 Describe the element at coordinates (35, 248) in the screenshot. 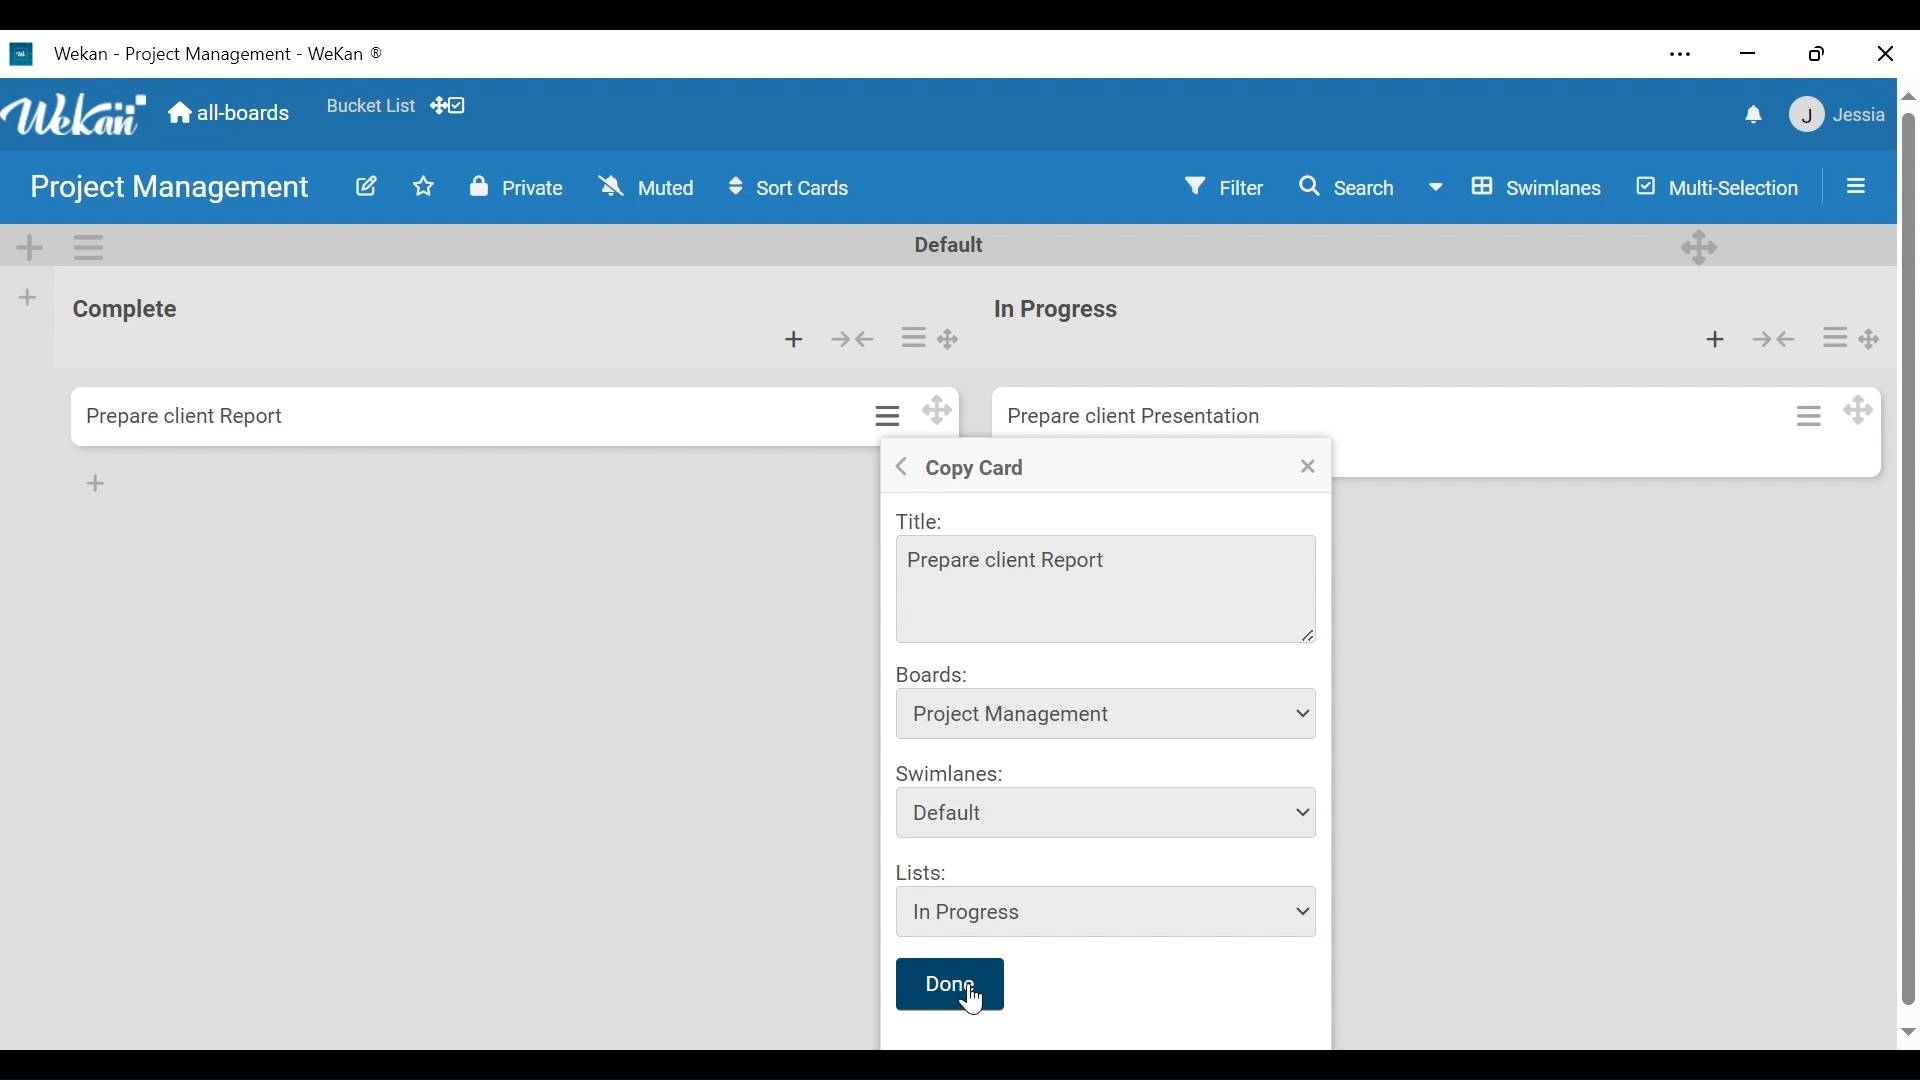

I see `Add Swimlane` at that location.